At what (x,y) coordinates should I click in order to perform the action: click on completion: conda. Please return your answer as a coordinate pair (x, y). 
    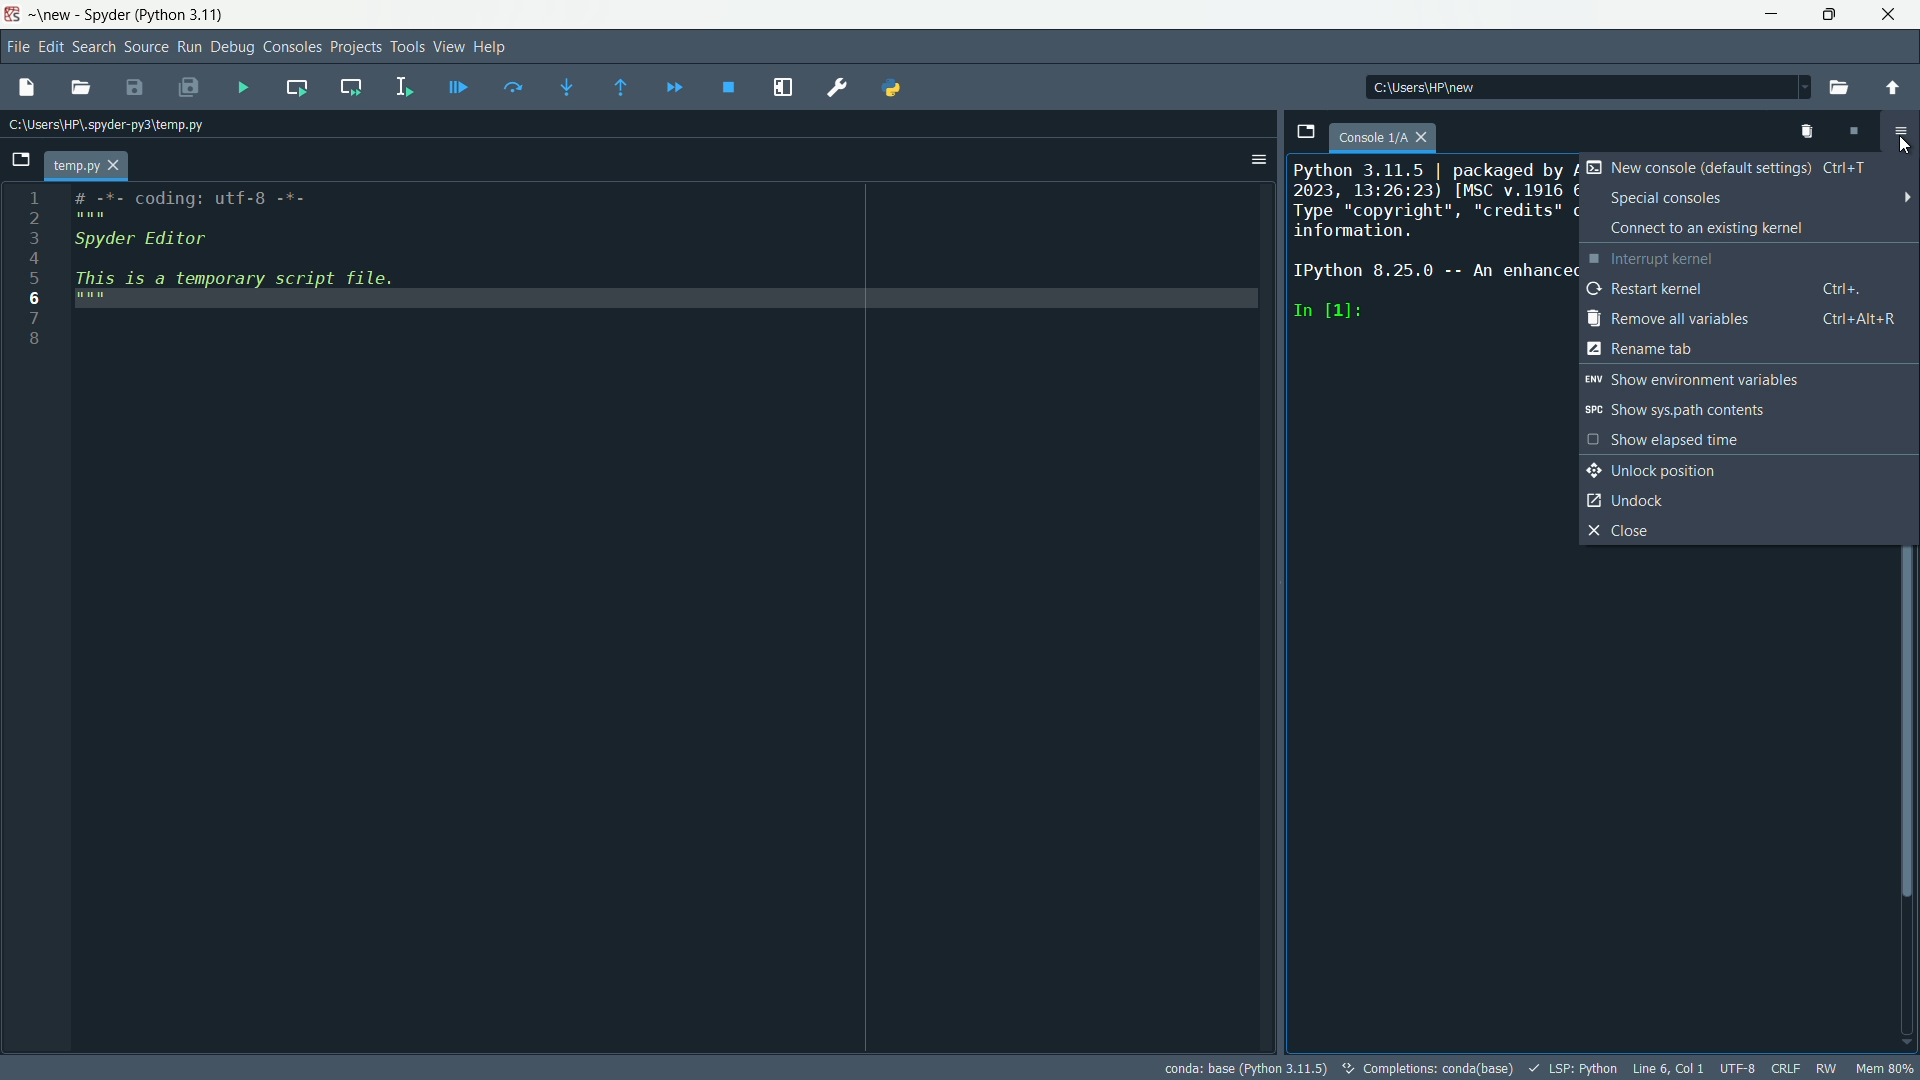
    Looking at the image, I should click on (1424, 1068).